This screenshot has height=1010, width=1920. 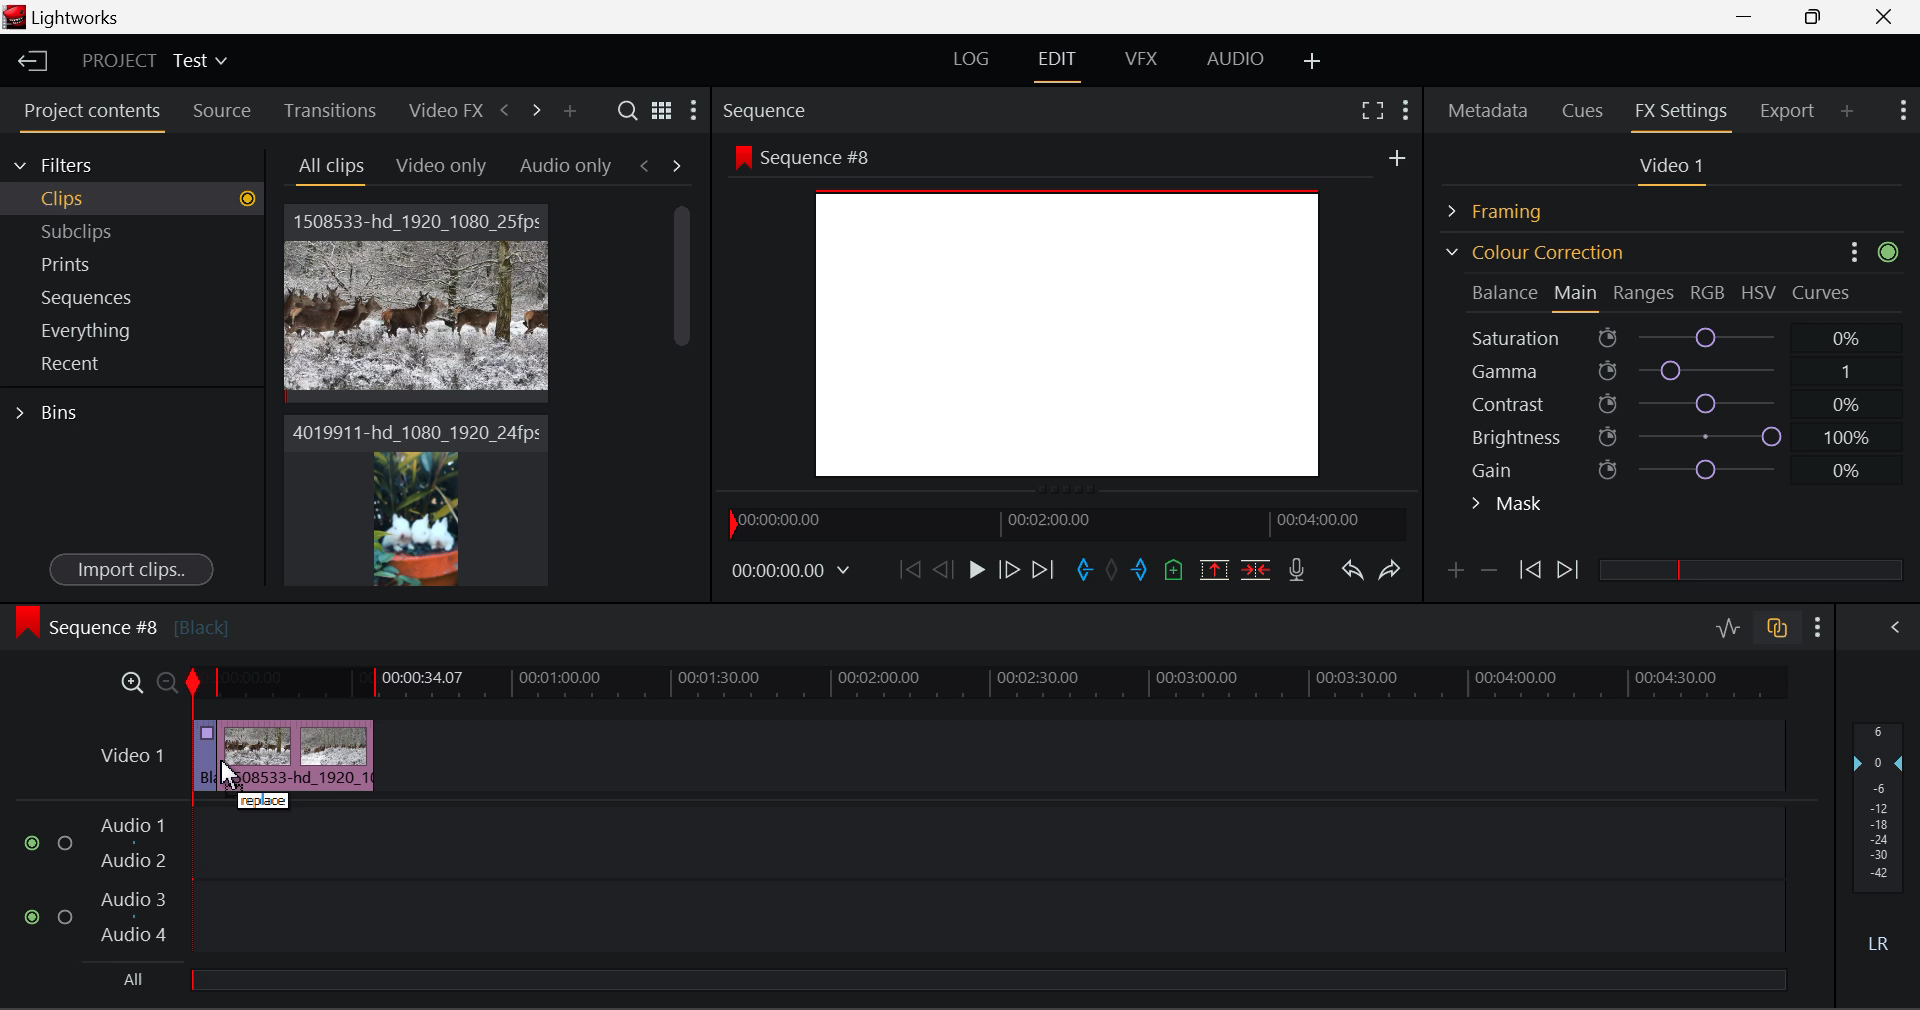 What do you see at coordinates (1372, 109) in the screenshot?
I see `Full Screen` at bounding box center [1372, 109].